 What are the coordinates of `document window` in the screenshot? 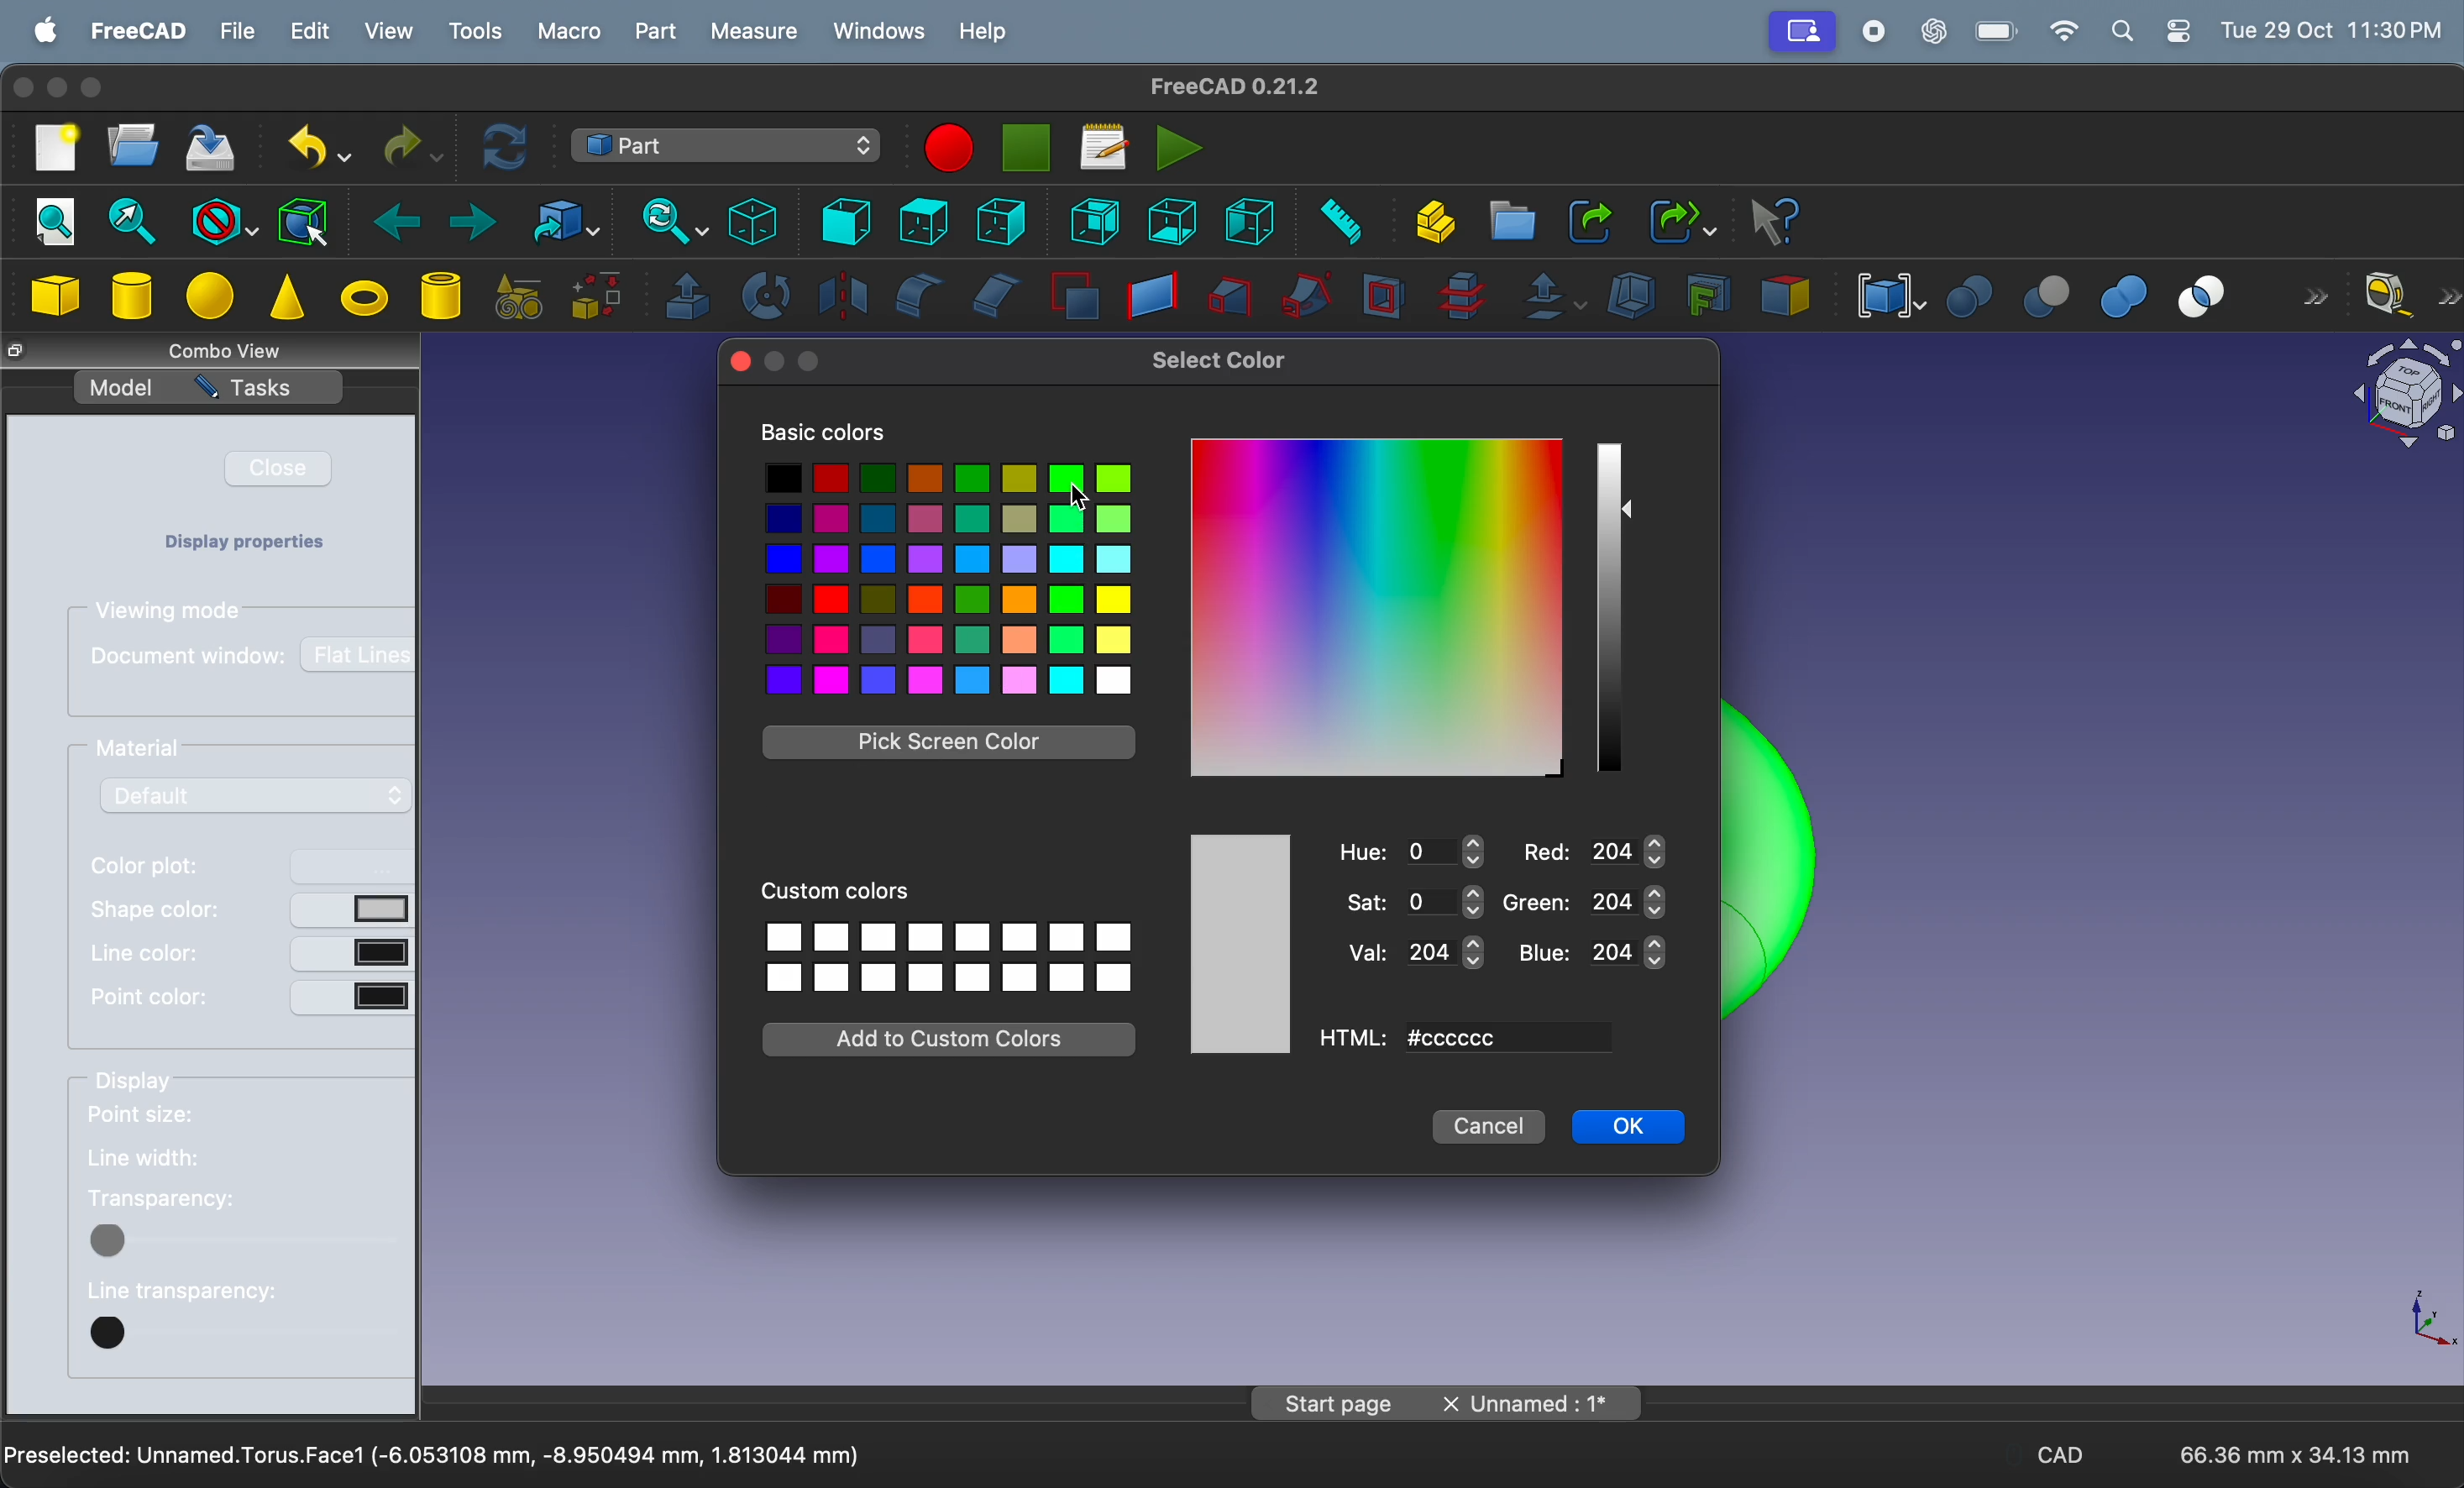 It's located at (190, 659).